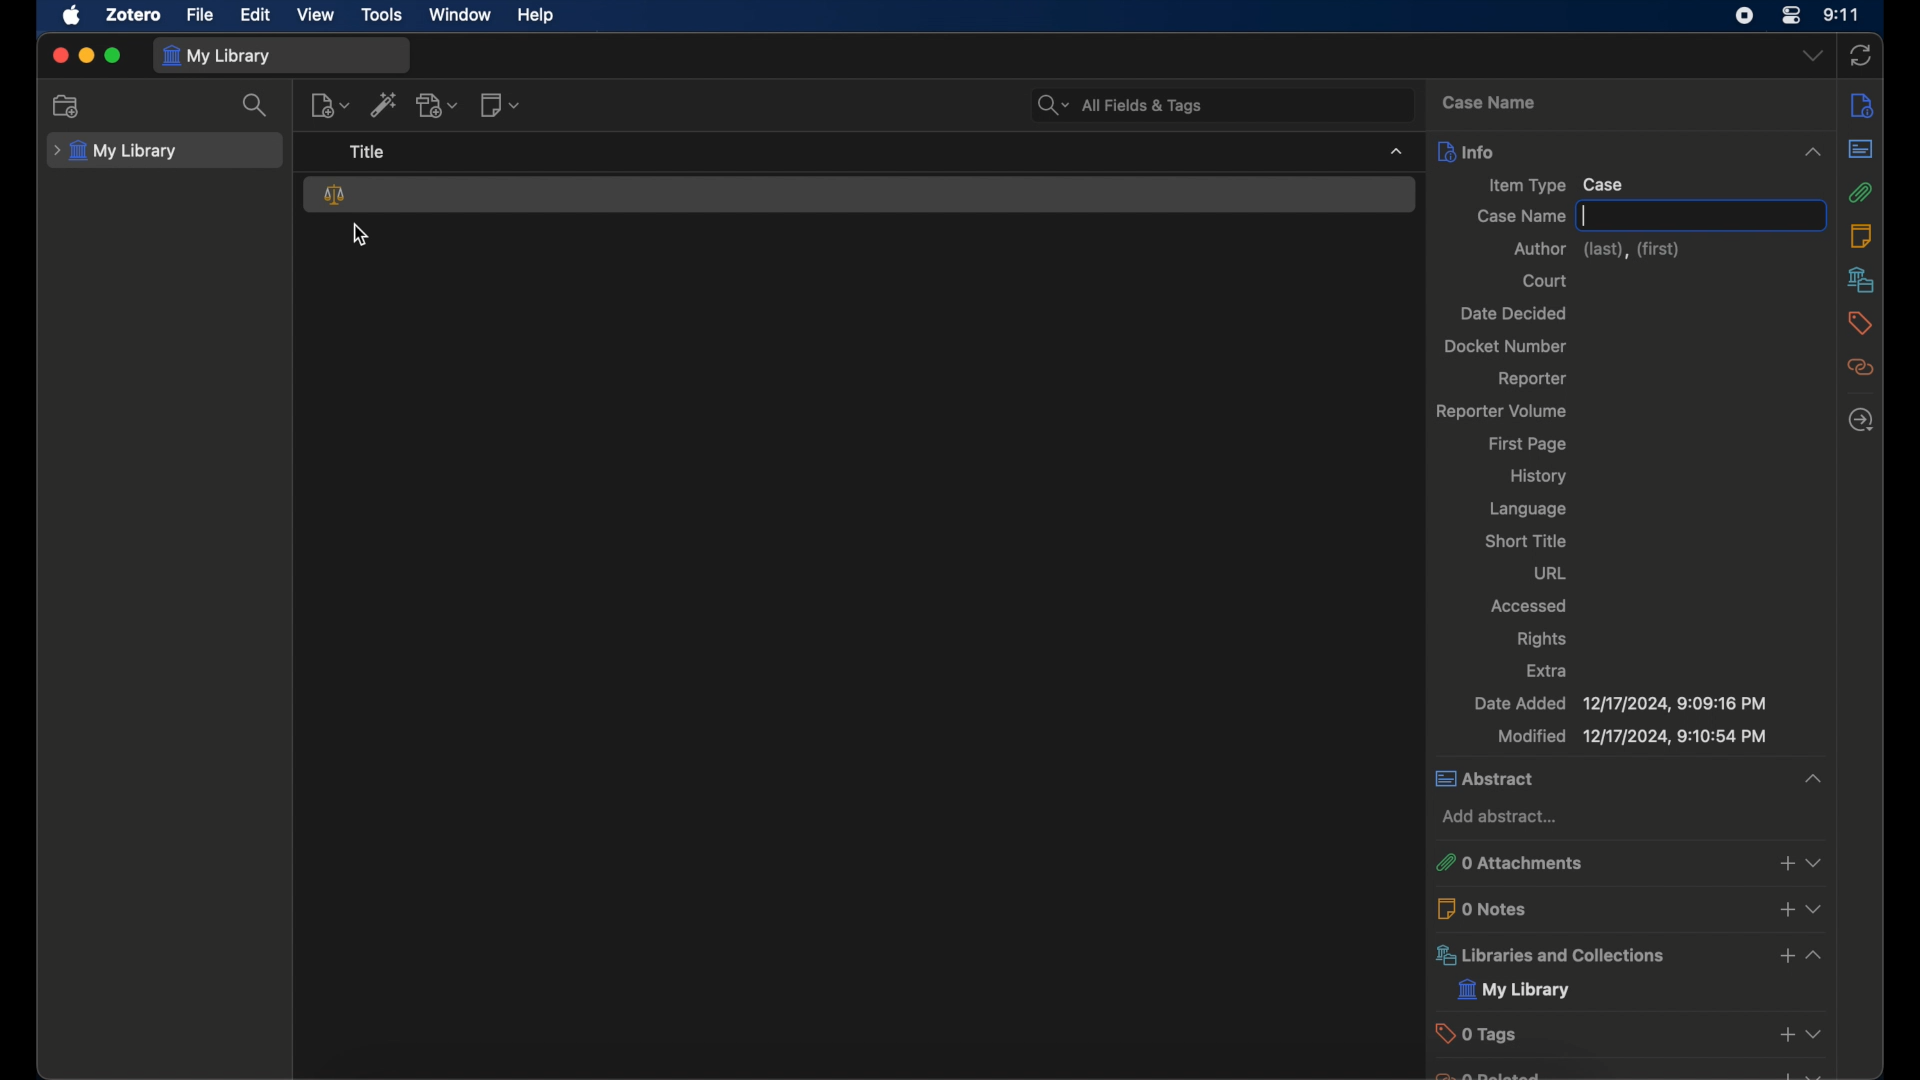 Image resolution: width=1920 pixels, height=1080 pixels. I want to click on cursor , so click(360, 235).